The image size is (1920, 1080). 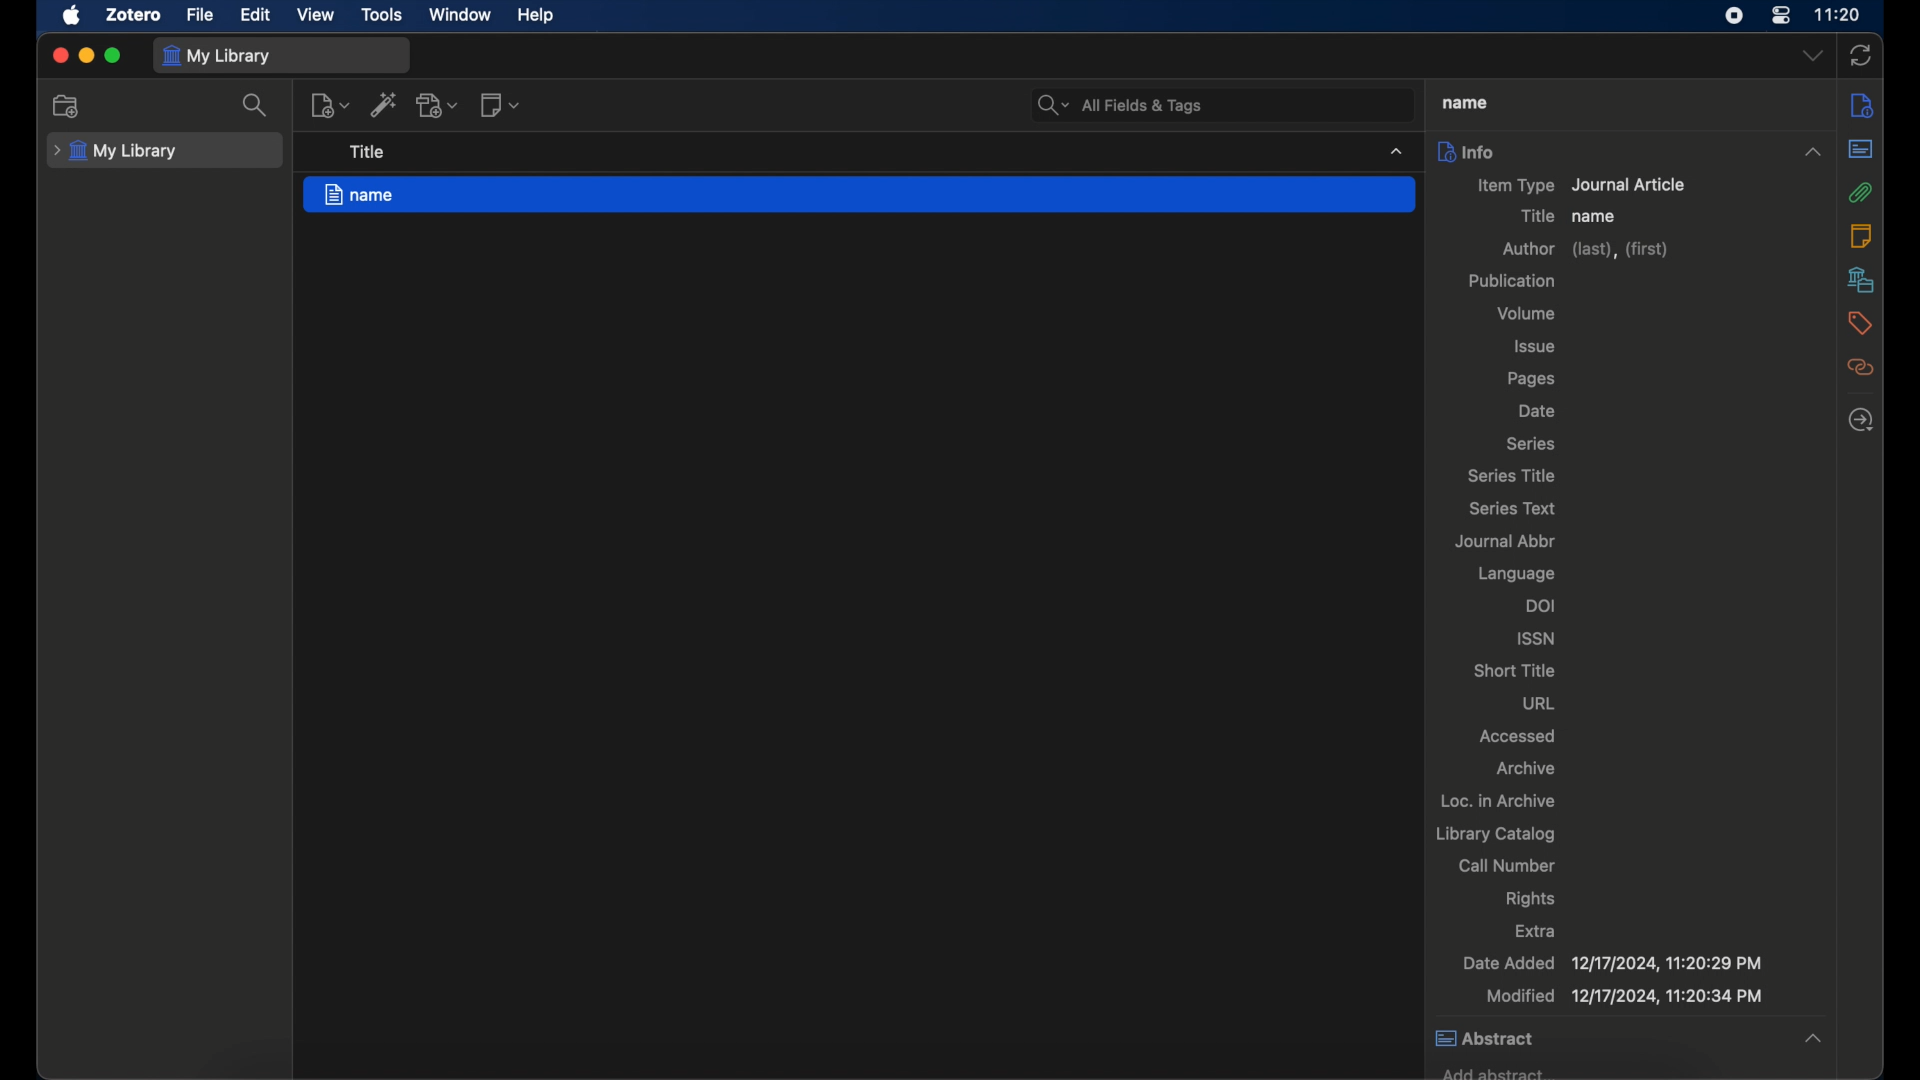 I want to click on help, so click(x=536, y=16).